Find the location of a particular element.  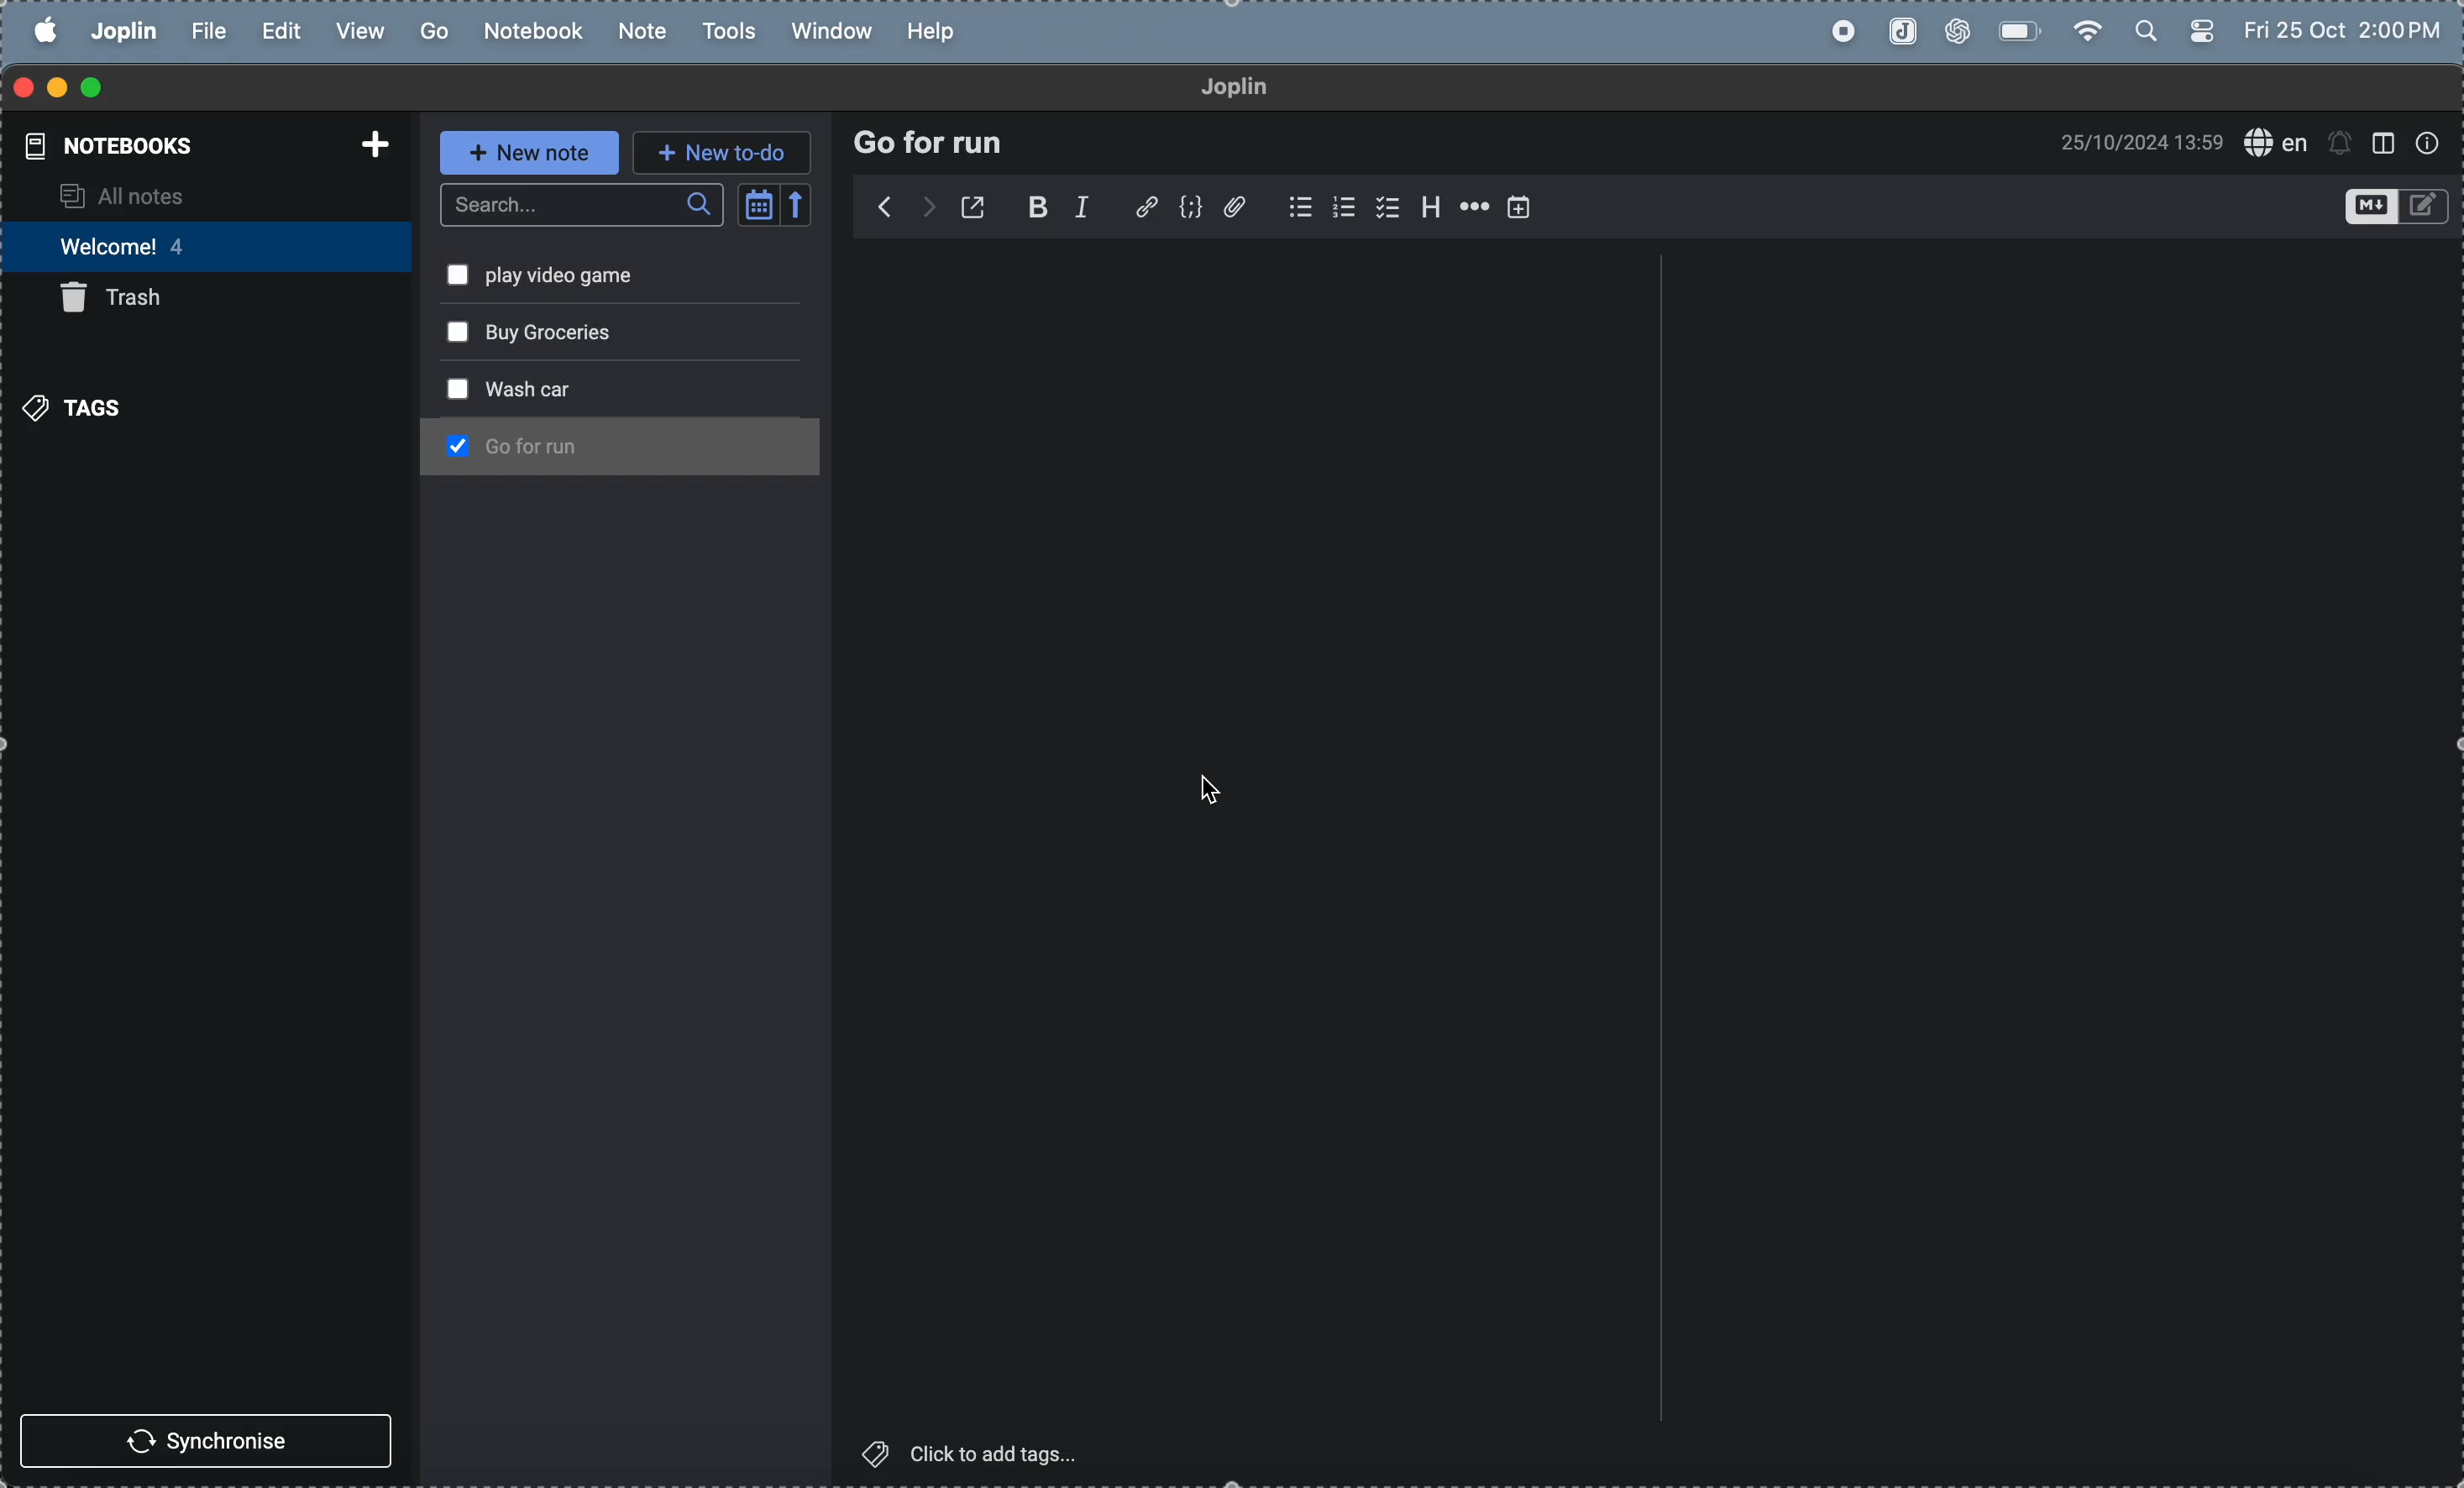

tools is located at coordinates (729, 31).